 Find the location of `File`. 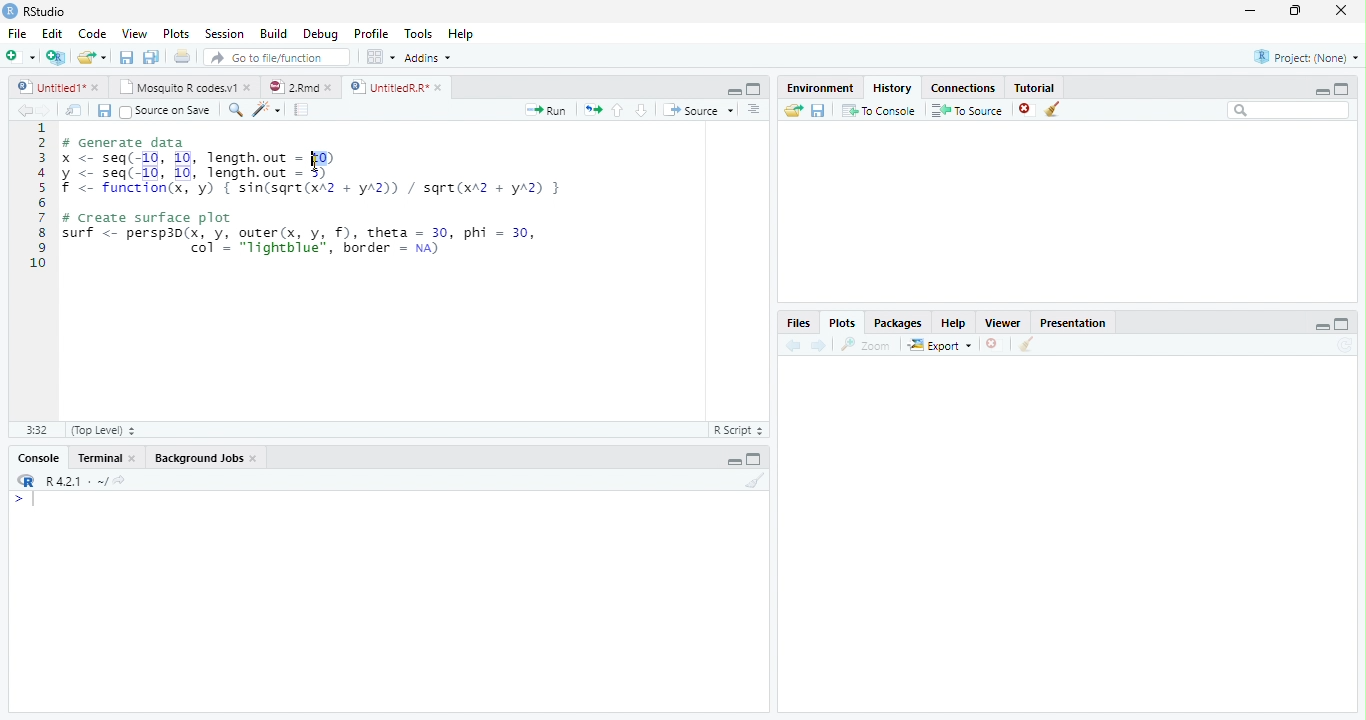

File is located at coordinates (17, 33).